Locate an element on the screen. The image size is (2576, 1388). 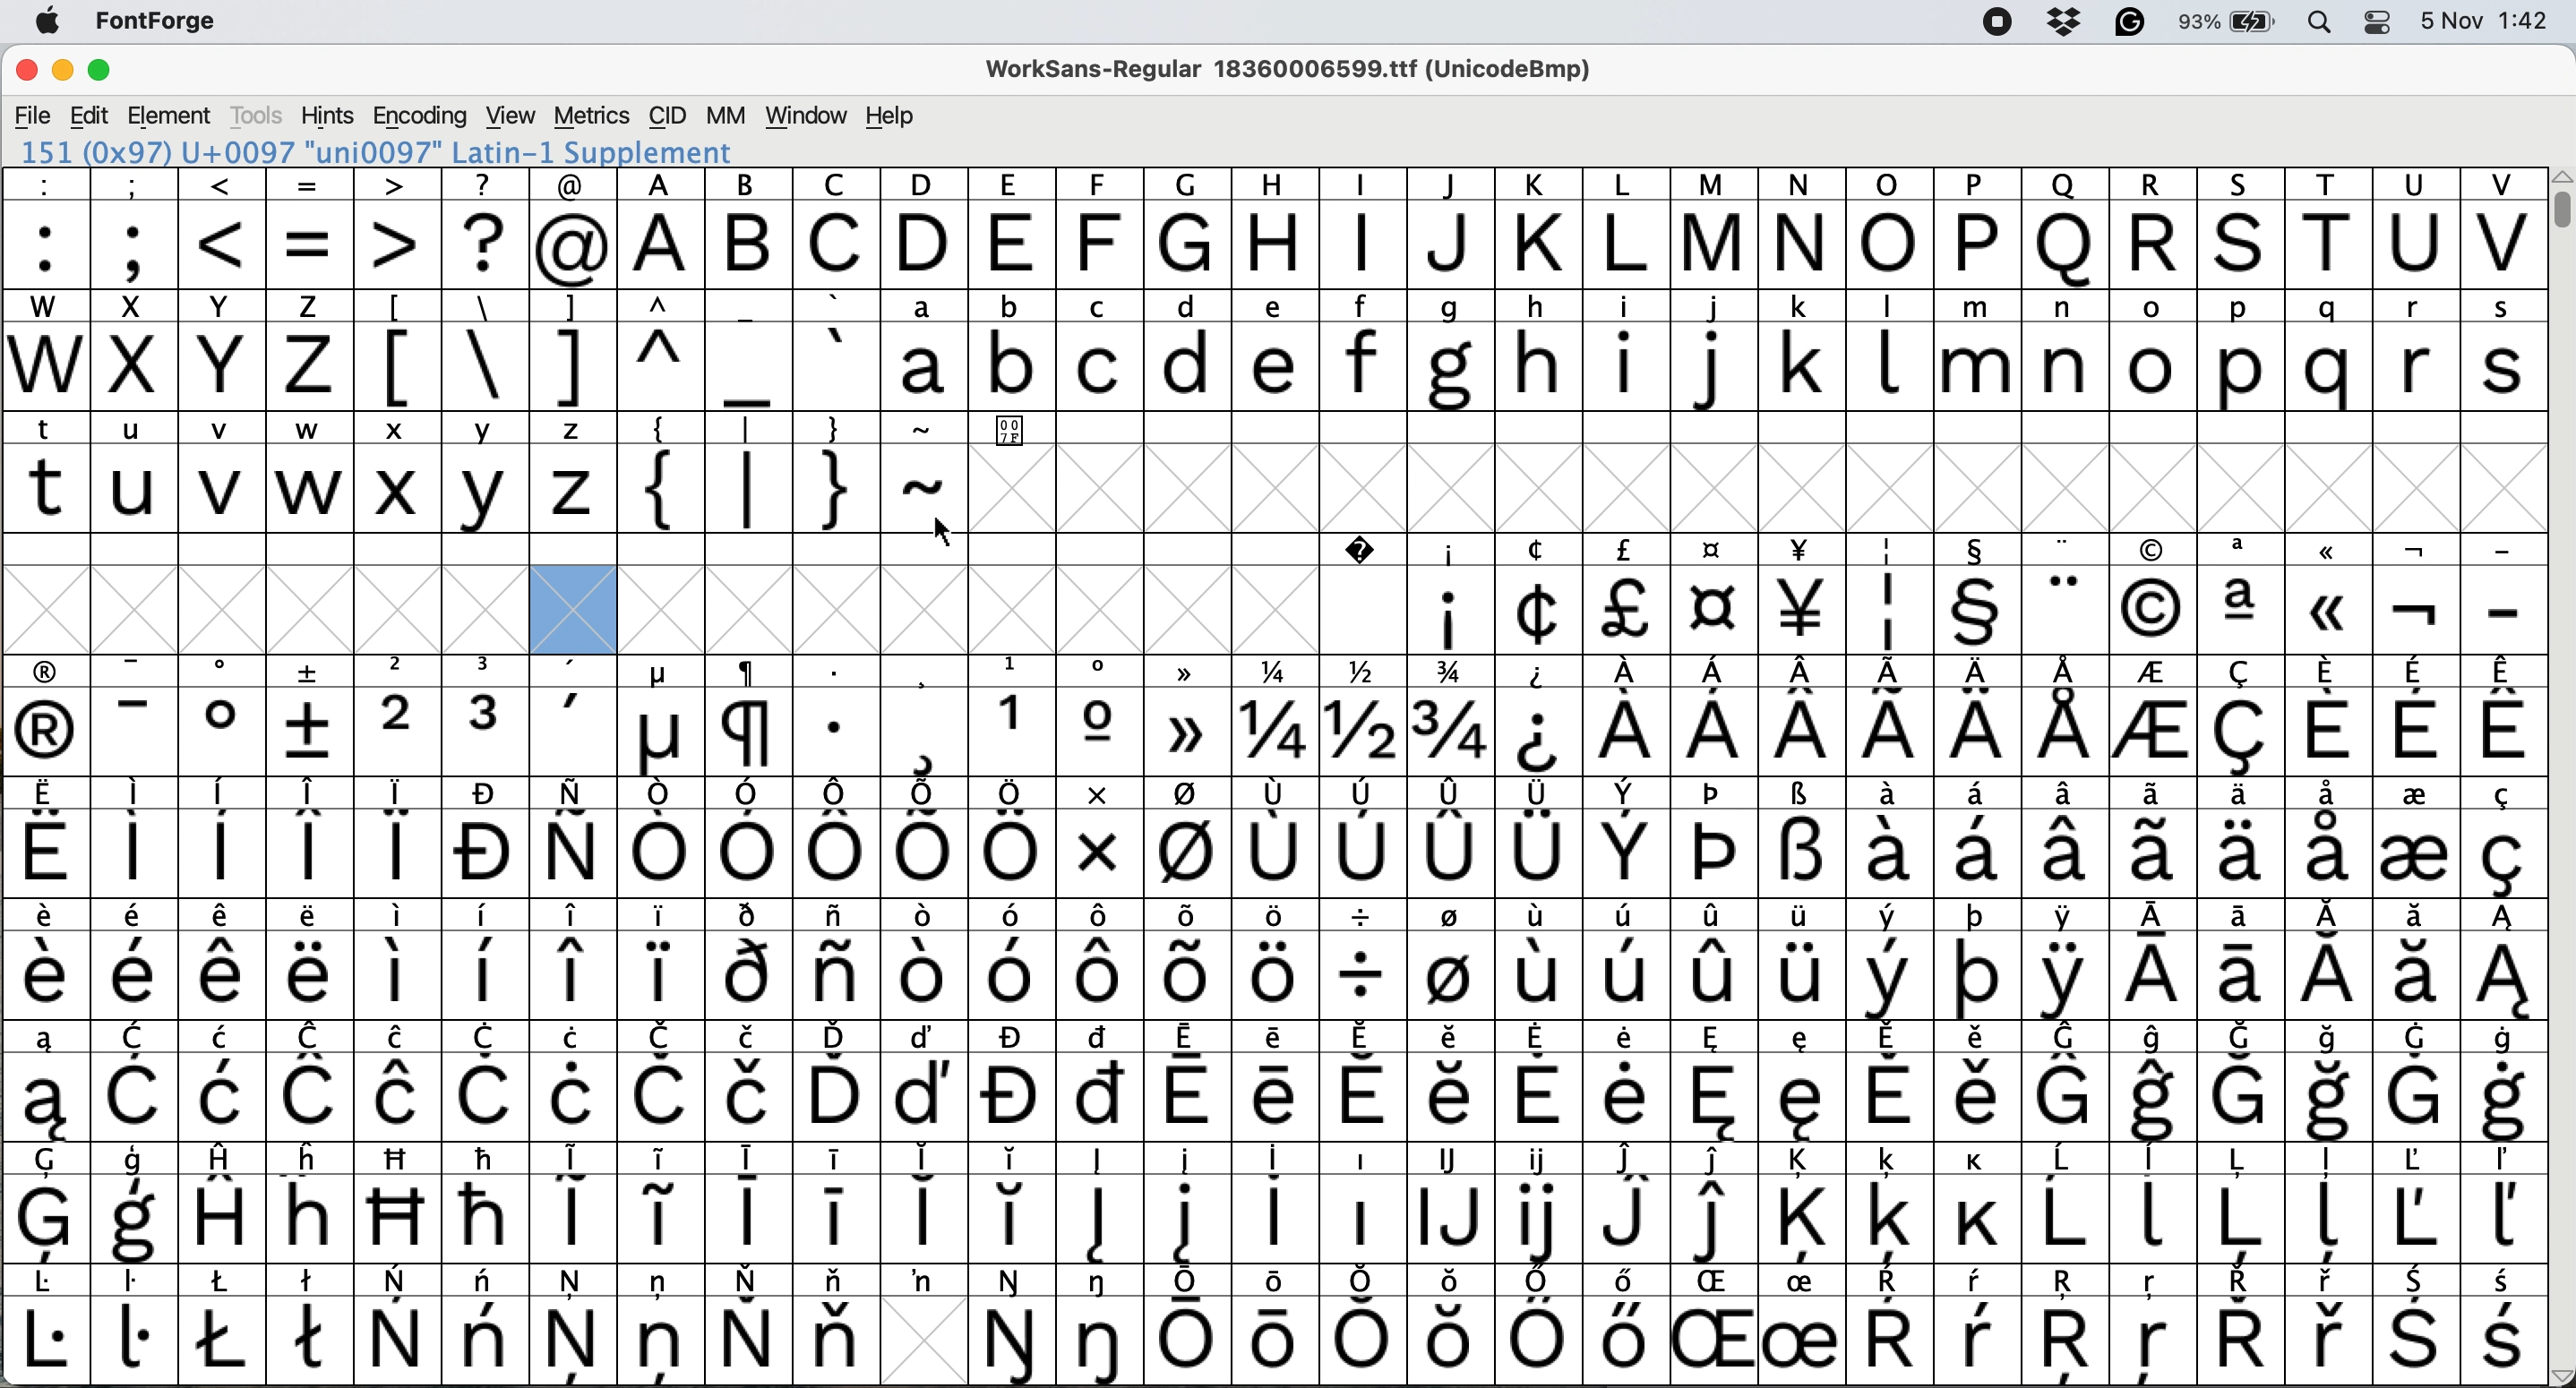
symbol is located at coordinates (1804, 716).